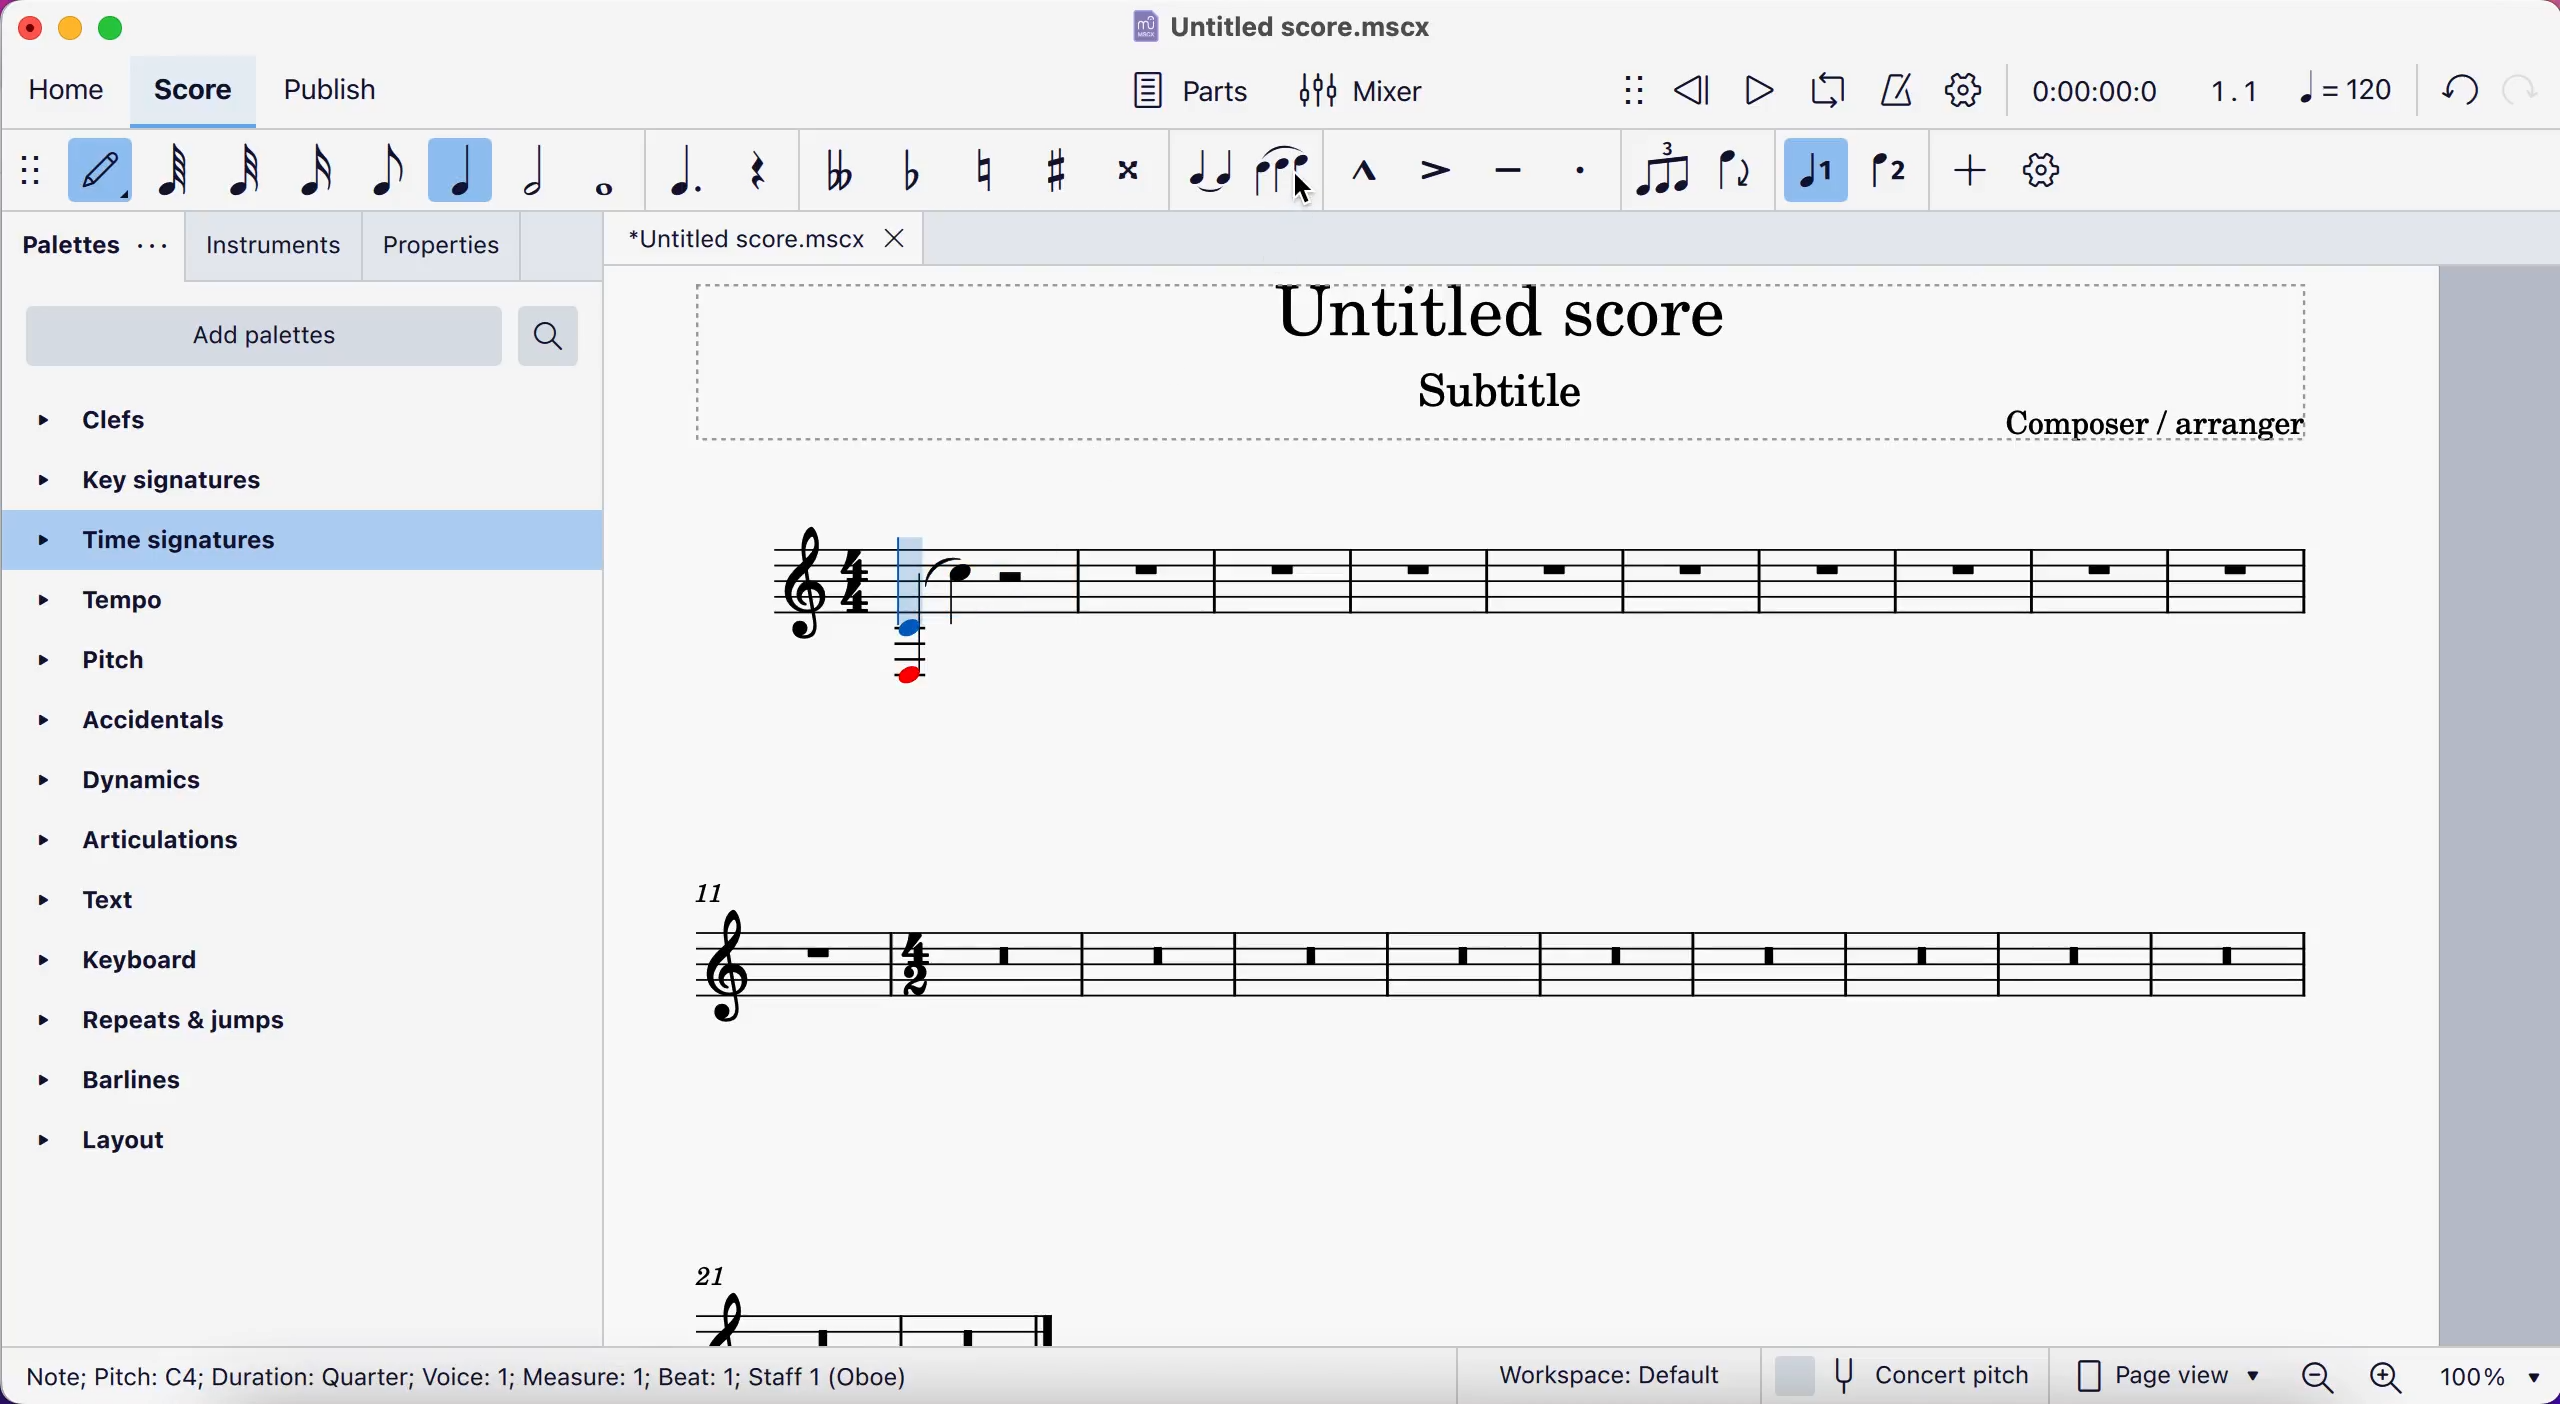 This screenshot has width=2560, height=1404. Describe the element at coordinates (988, 172) in the screenshot. I see `toggle natural` at that location.